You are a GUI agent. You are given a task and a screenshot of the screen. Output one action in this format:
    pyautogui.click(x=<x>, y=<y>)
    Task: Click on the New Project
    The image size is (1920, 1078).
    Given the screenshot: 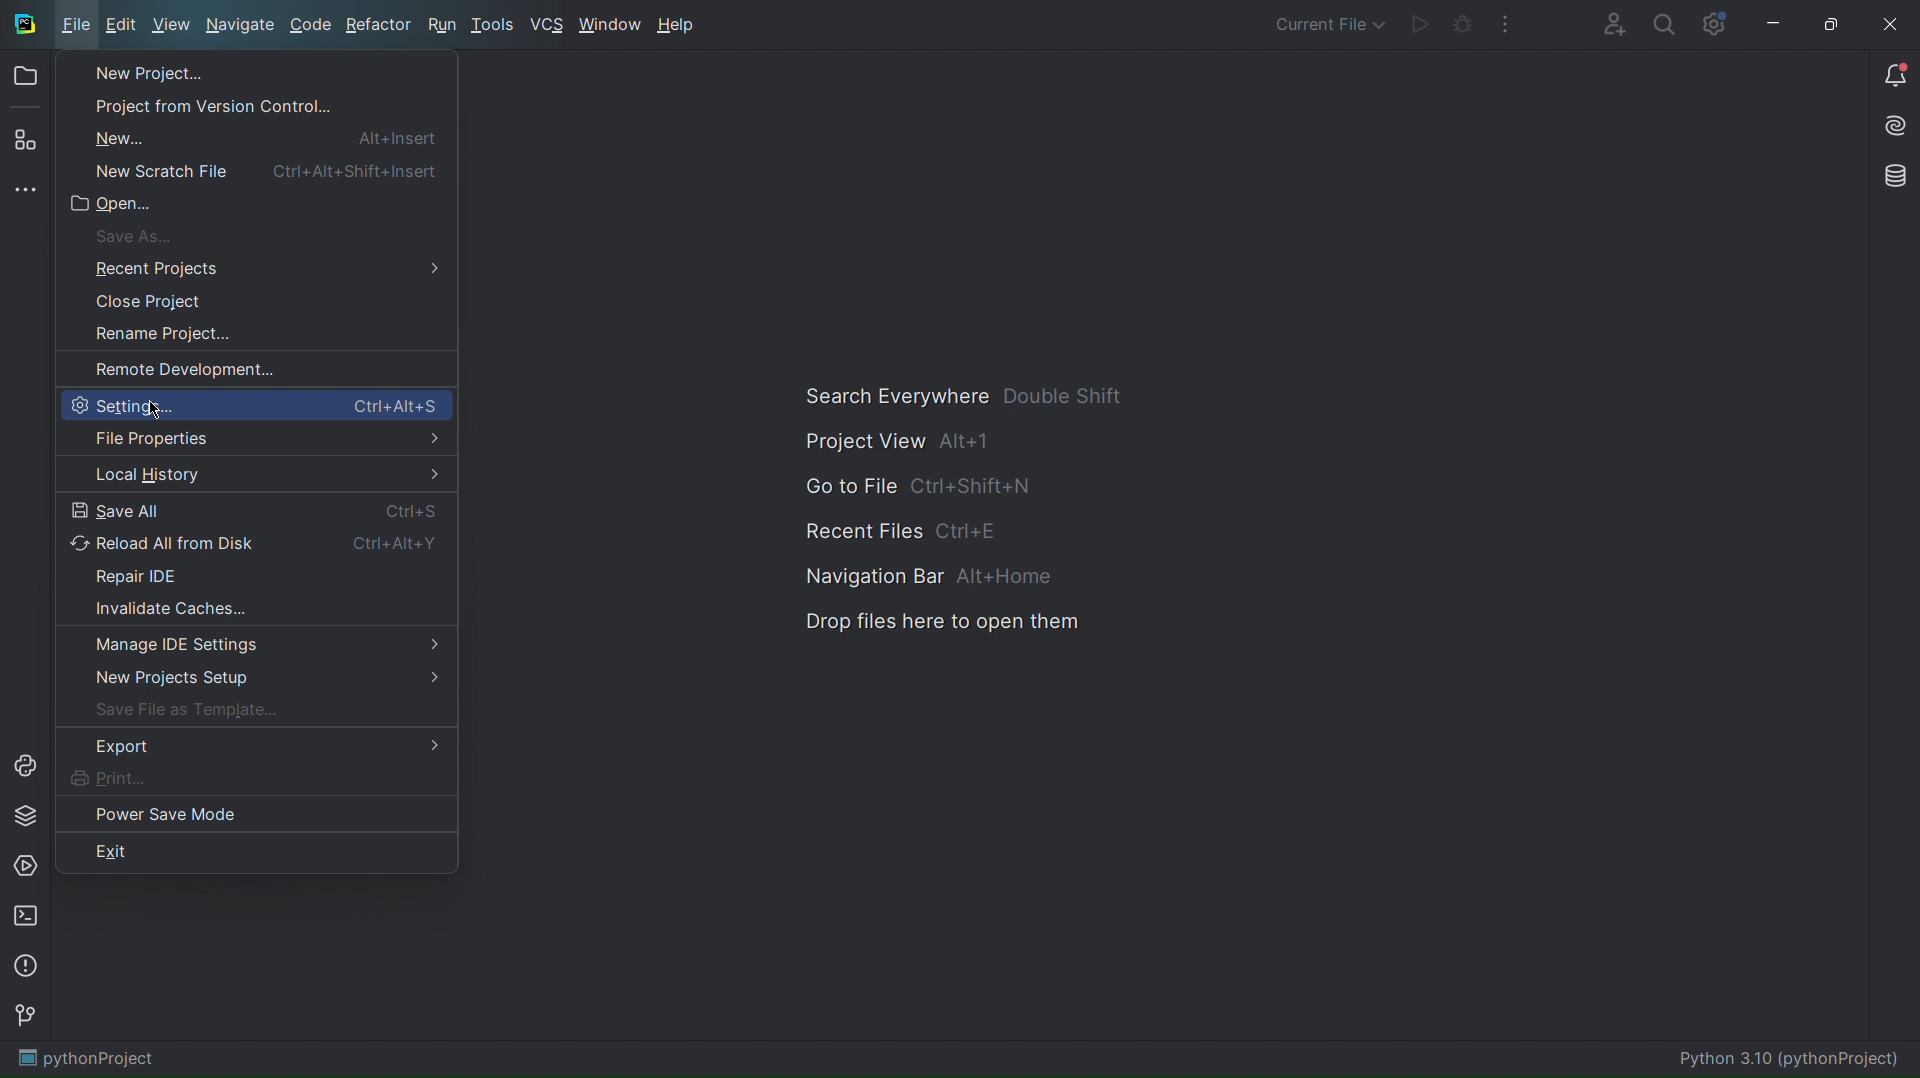 What is the action you would take?
    pyautogui.click(x=134, y=72)
    